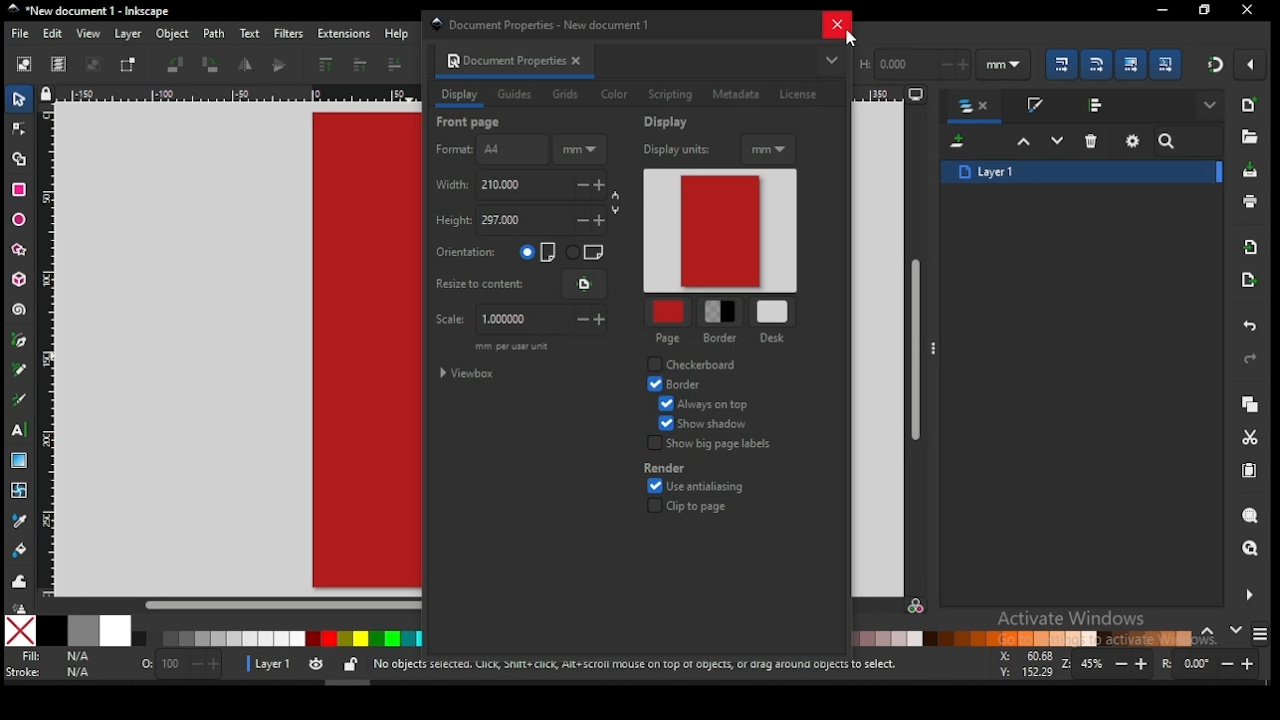 This screenshot has height=720, width=1280. Describe the element at coordinates (20, 310) in the screenshot. I see `spiral tool` at that location.